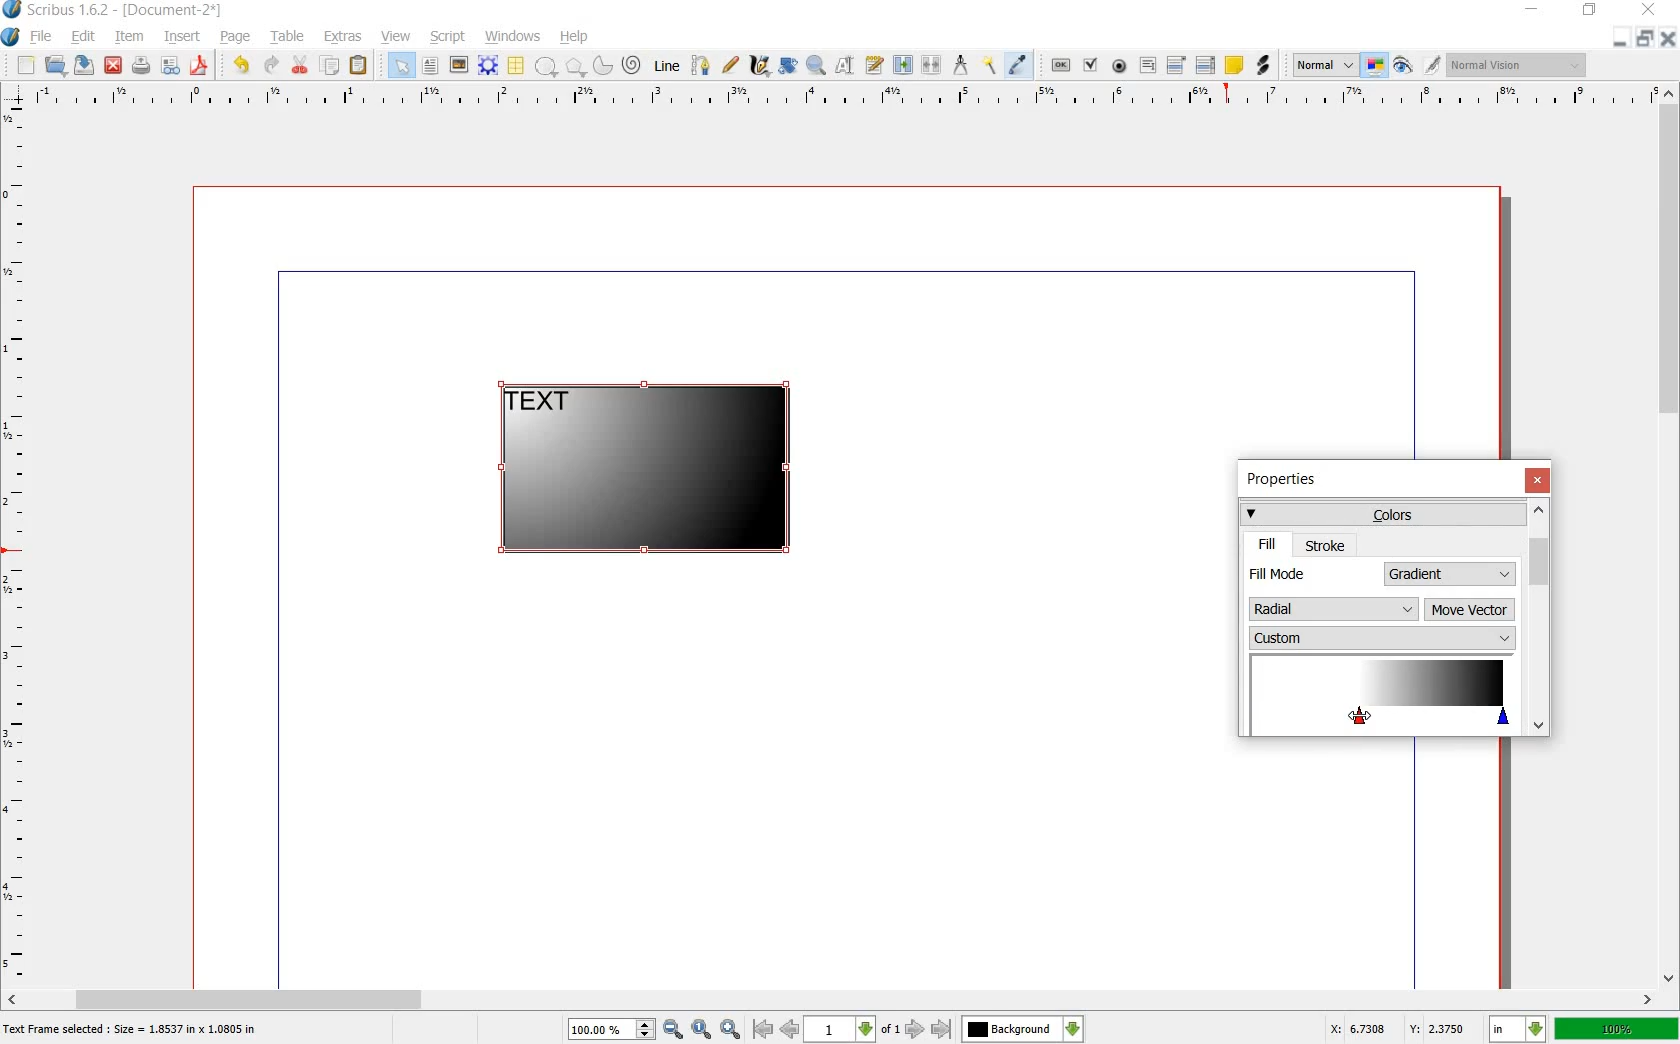 Image resolution: width=1680 pixels, height=1044 pixels. I want to click on properties, so click(1288, 481).